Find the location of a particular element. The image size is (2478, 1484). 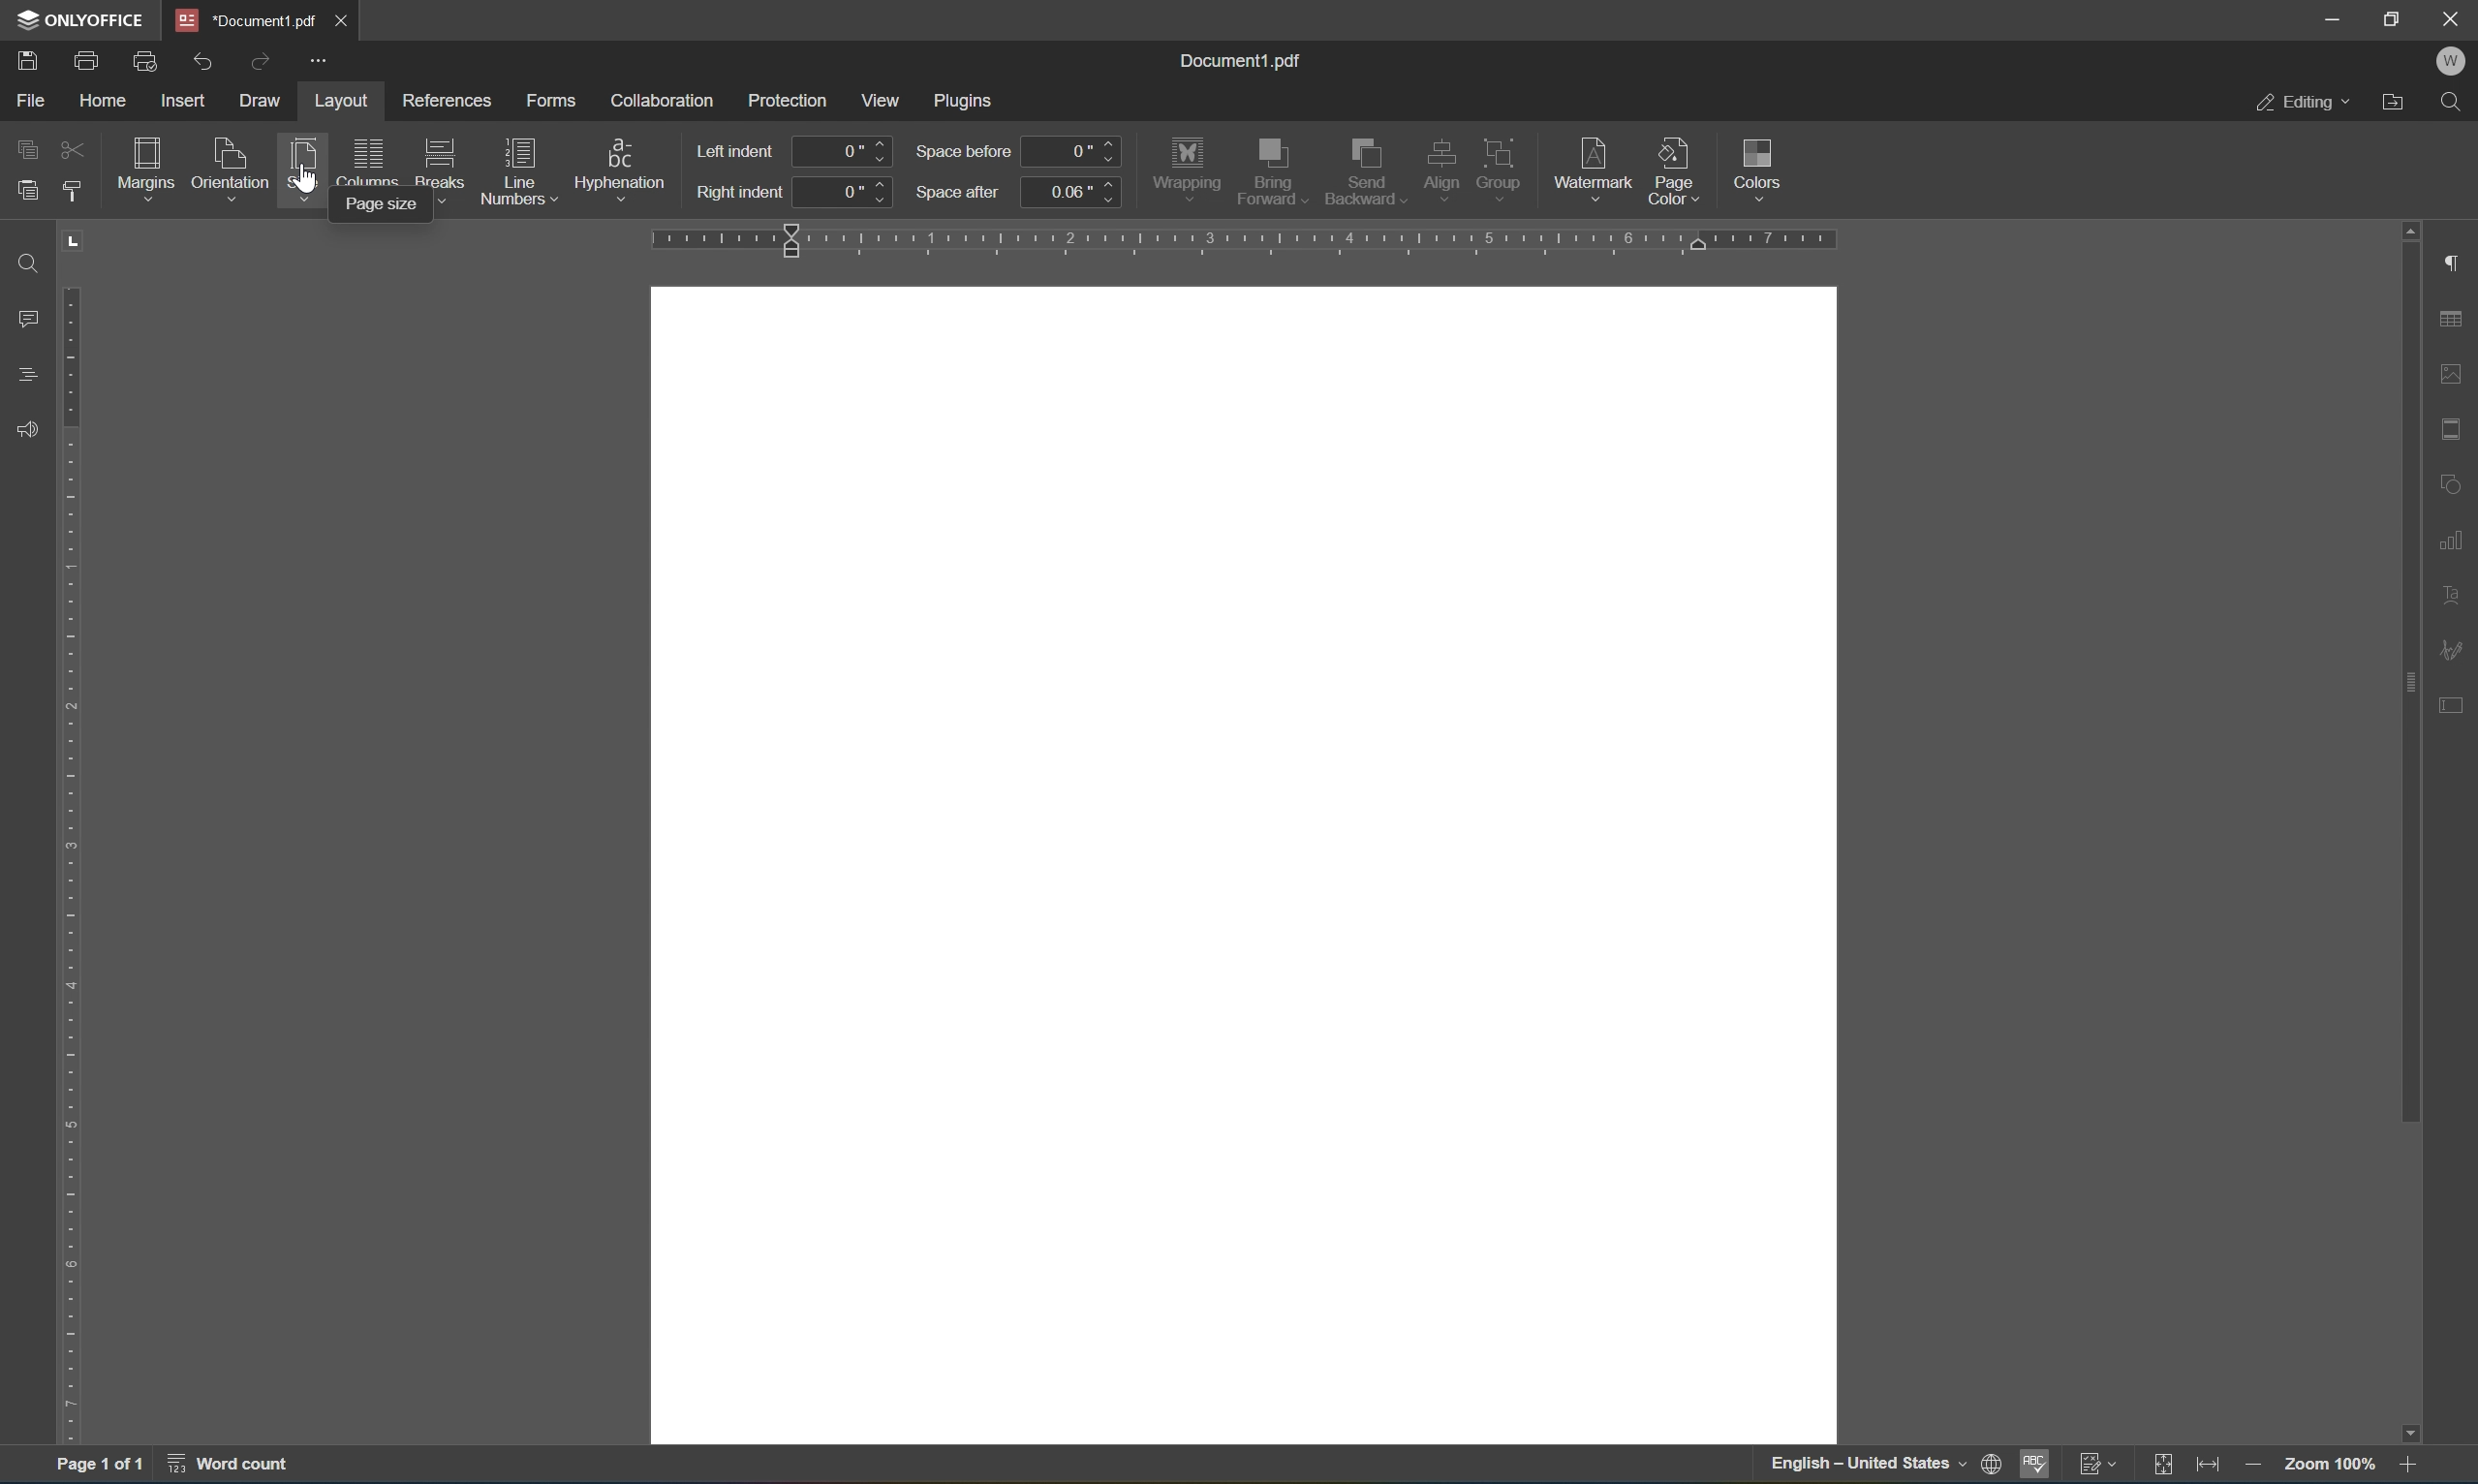

watermark is located at coordinates (1592, 163).